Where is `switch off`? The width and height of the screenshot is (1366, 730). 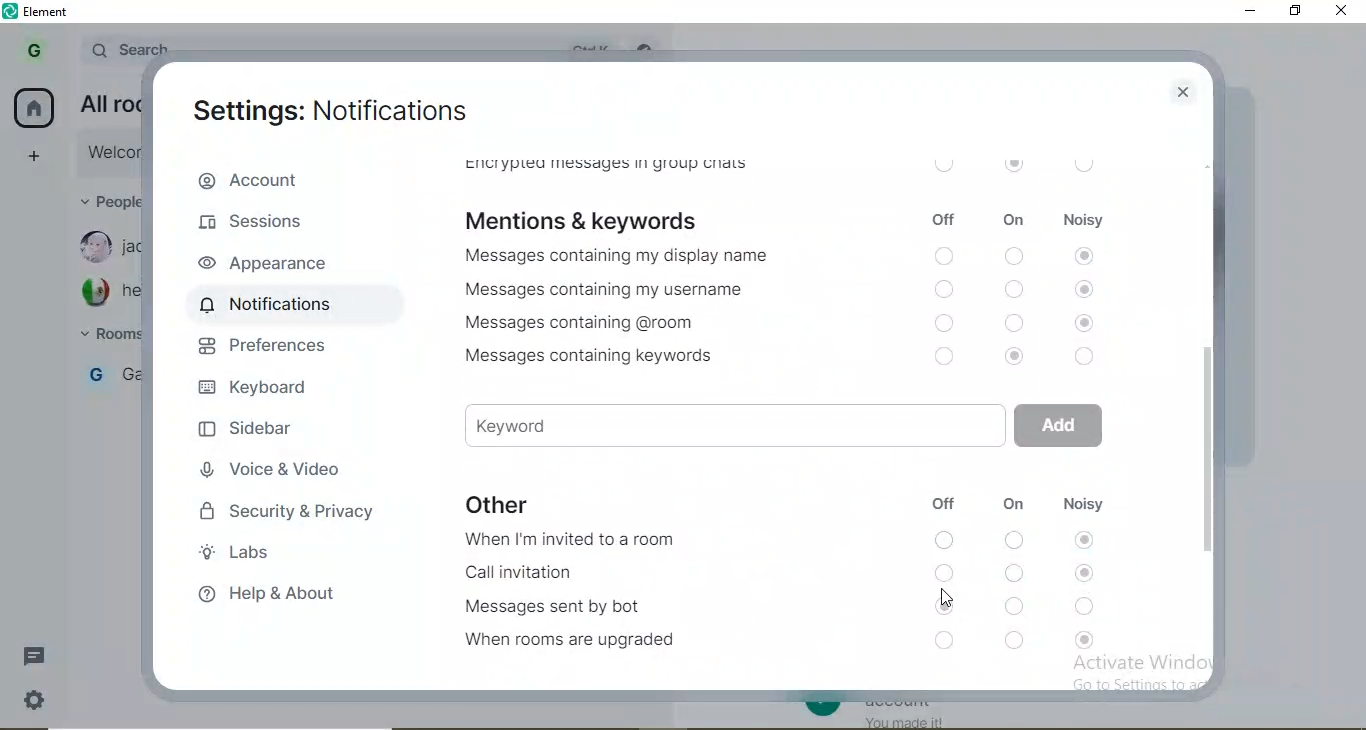
switch off is located at coordinates (947, 643).